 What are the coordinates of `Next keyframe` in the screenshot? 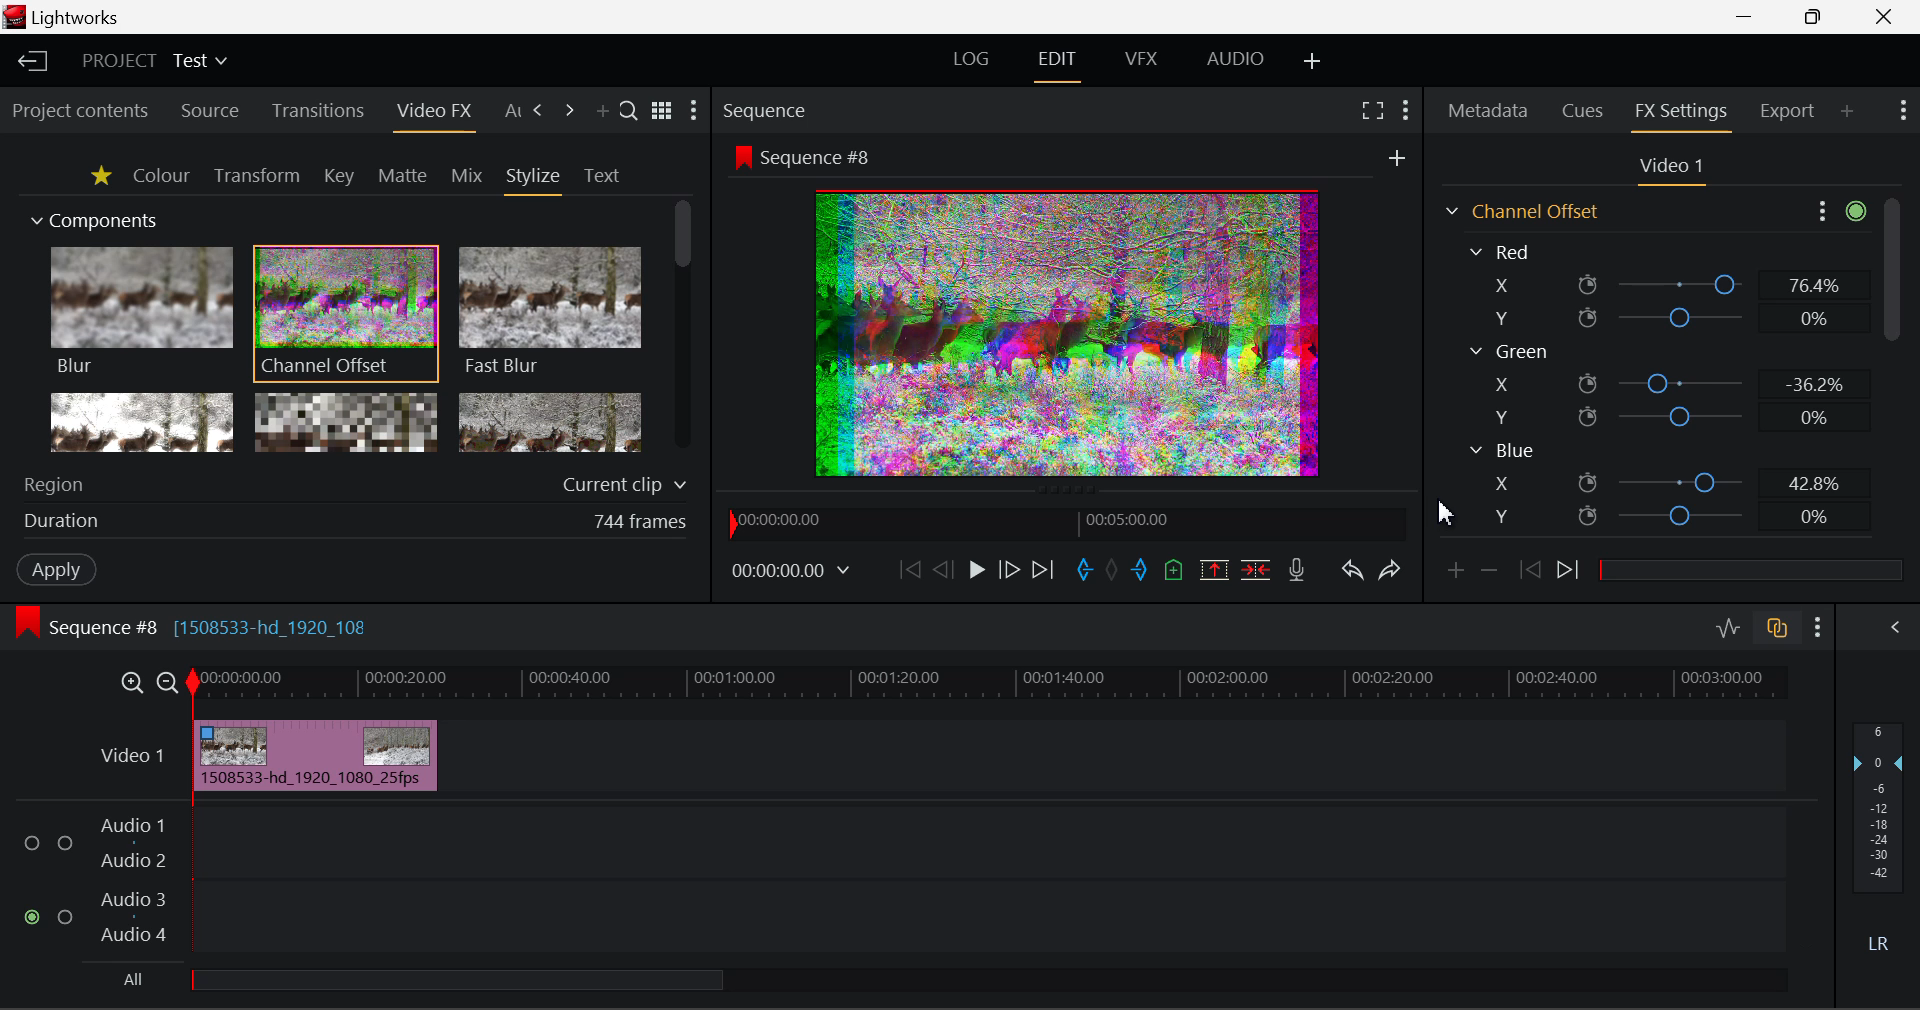 It's located at (1571, 573).